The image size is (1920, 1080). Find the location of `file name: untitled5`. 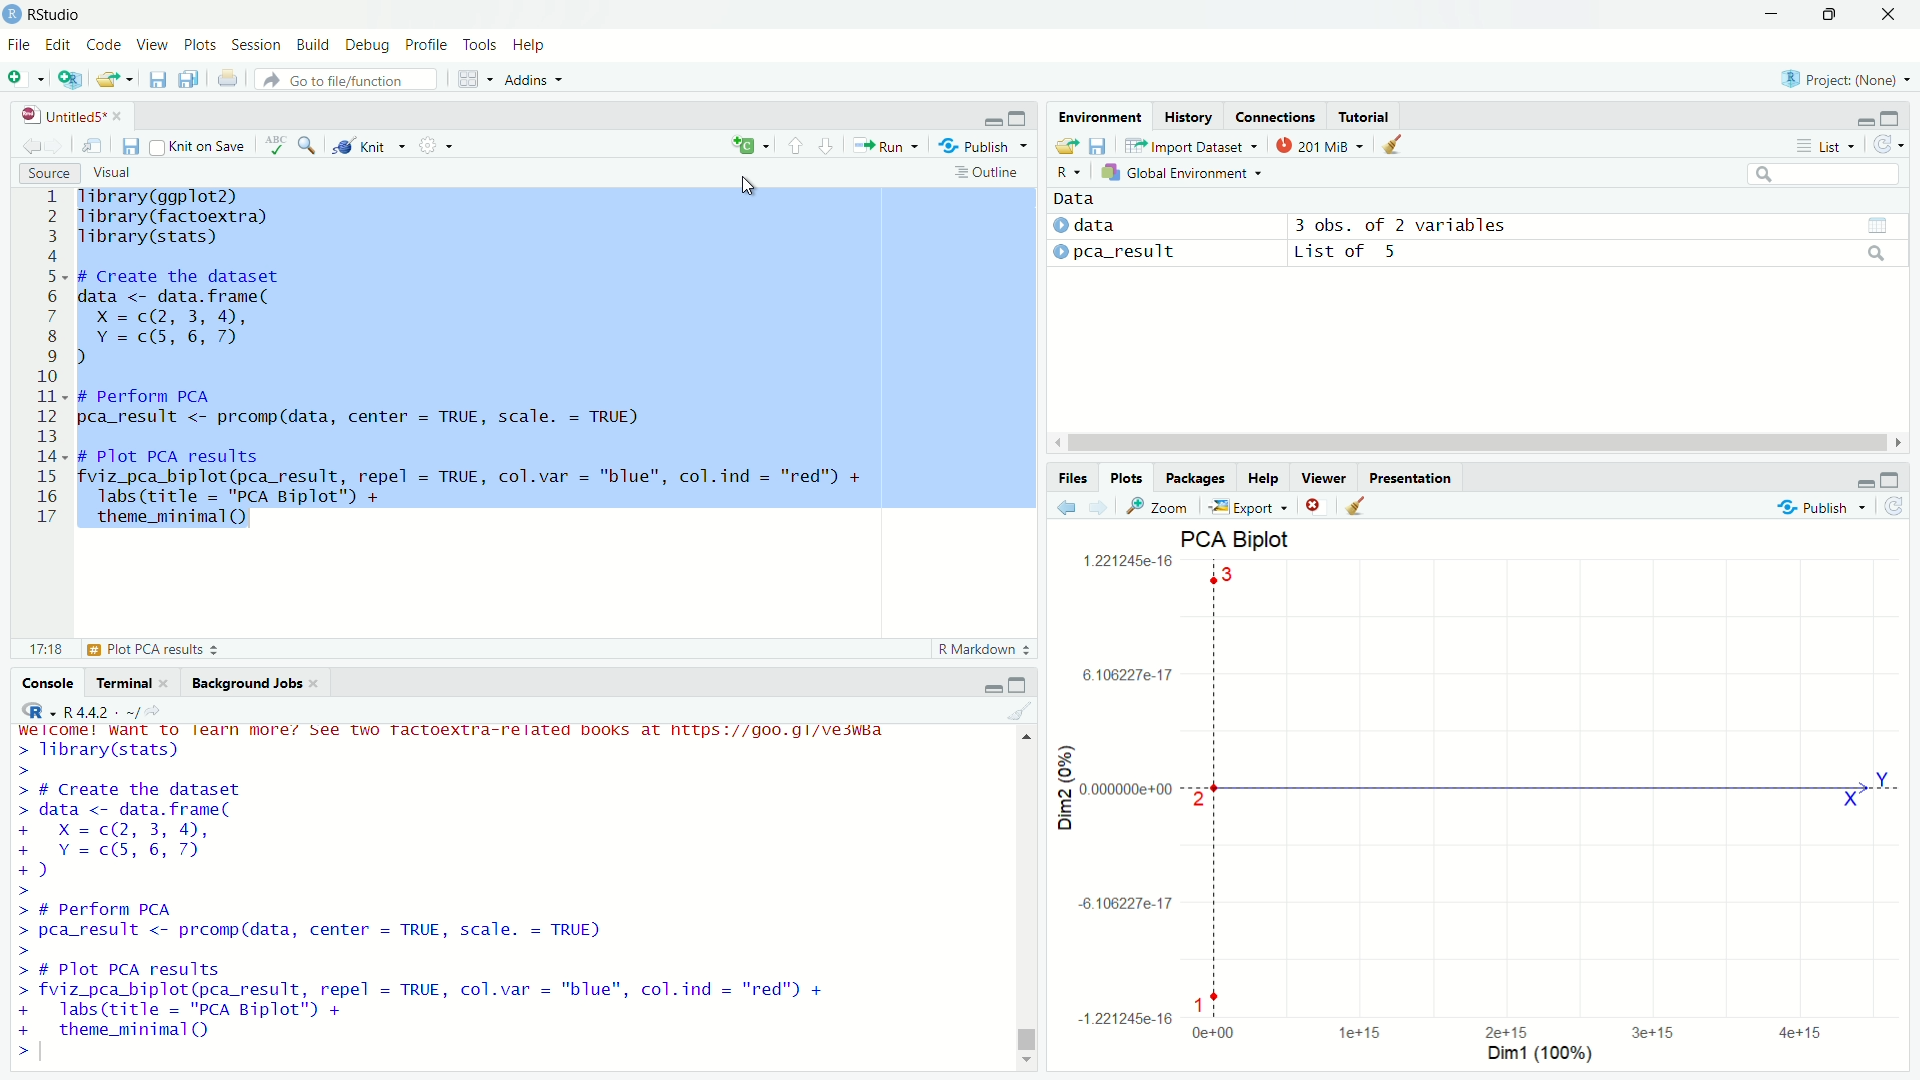

file name: untitled5 is located at coordinates (72, 115).